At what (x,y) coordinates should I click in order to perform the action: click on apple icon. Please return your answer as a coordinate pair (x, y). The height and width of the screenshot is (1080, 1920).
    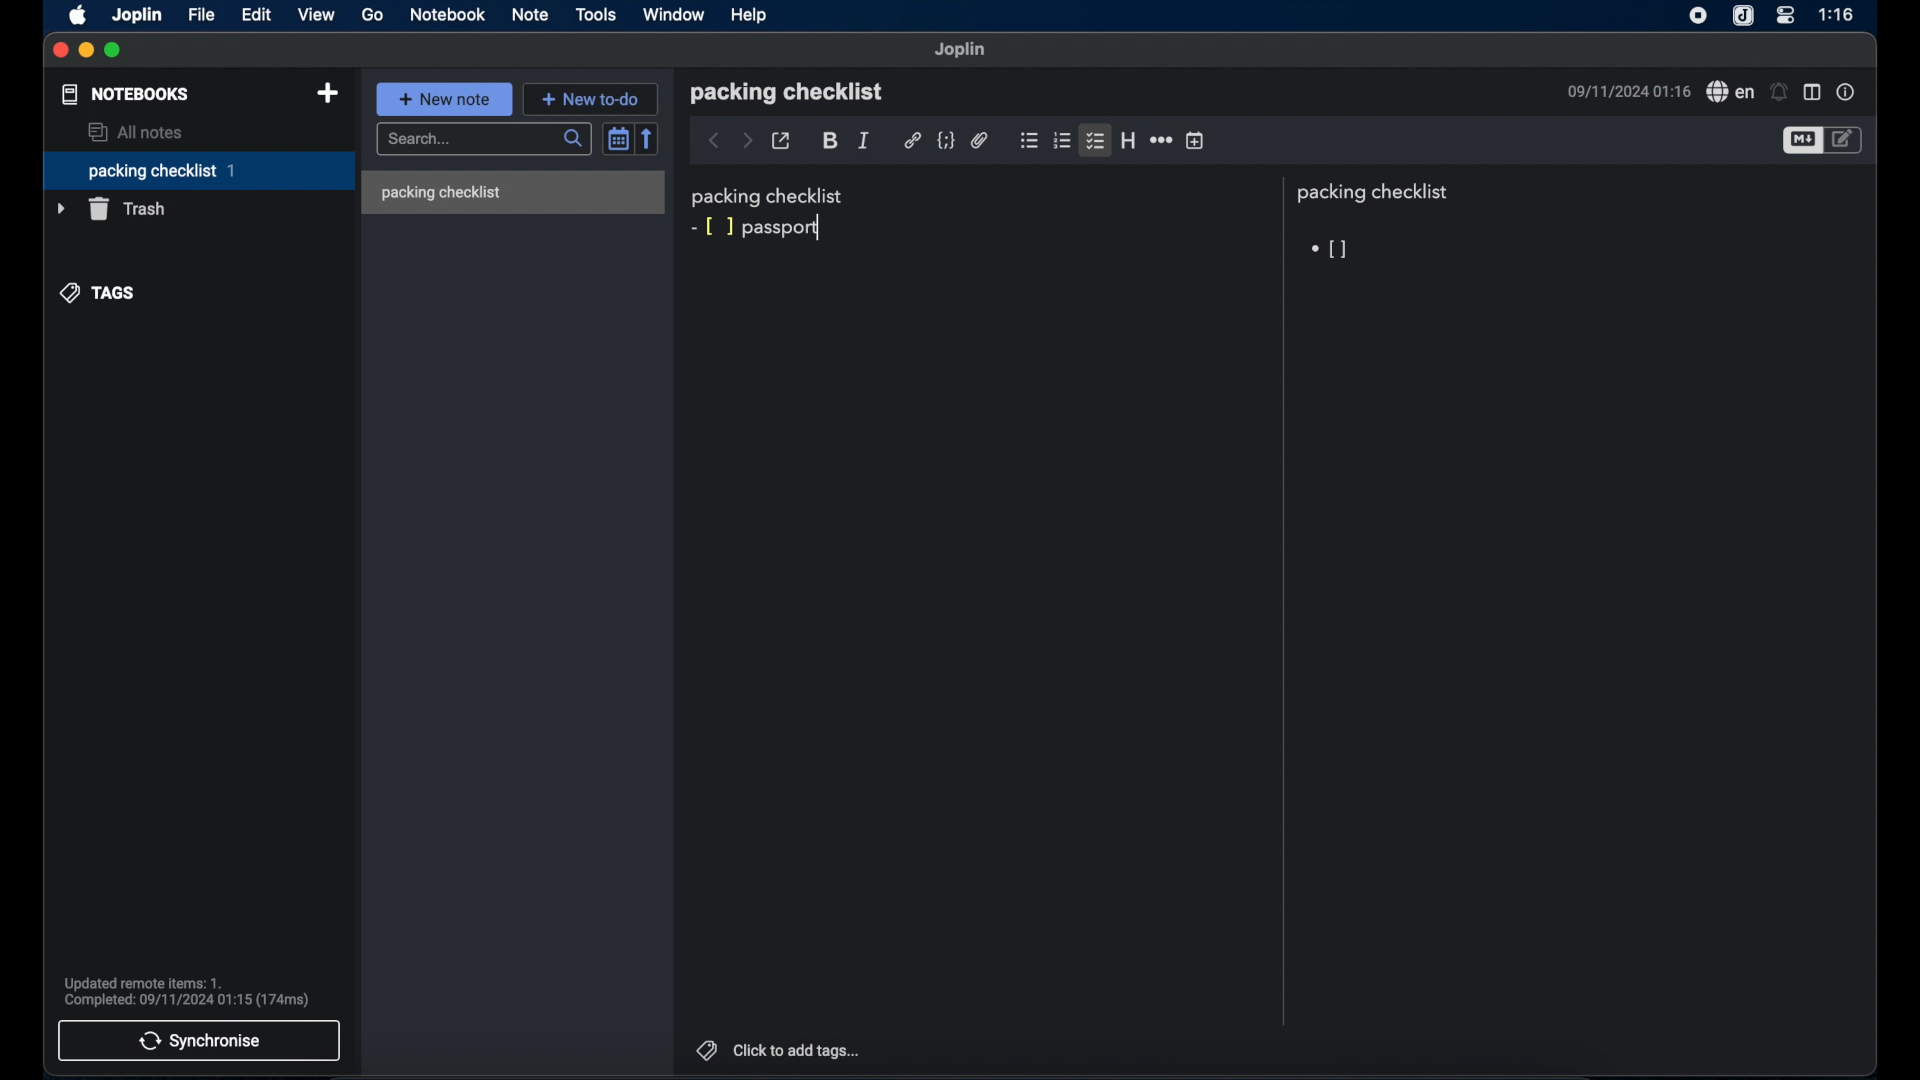
    Looking at the image, I should click on (77, 16).